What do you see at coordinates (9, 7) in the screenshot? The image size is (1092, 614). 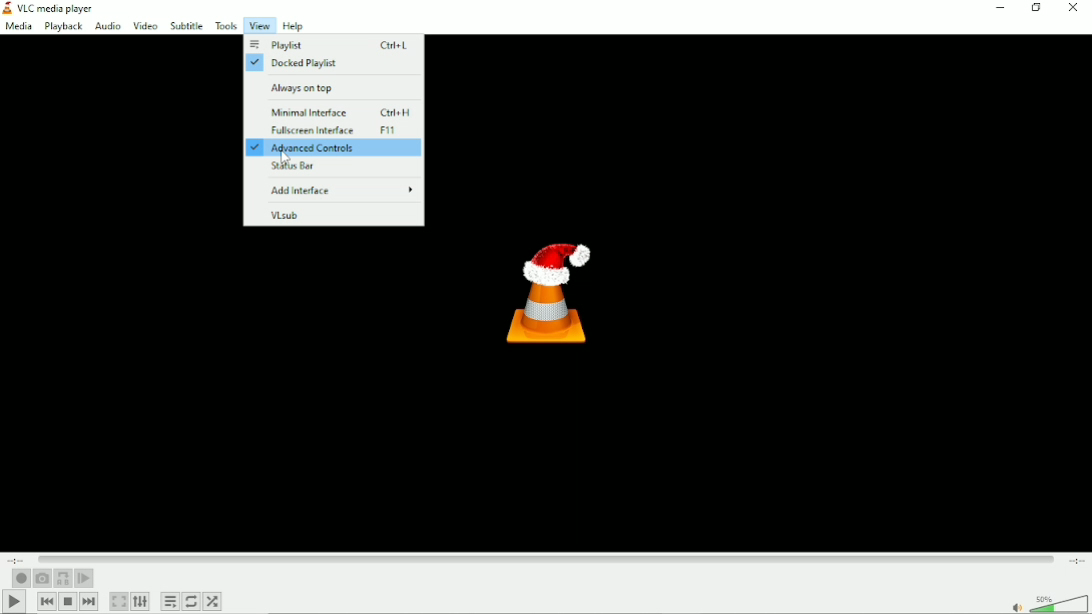 I see `vlc logo` at bounding box center [9, 7].